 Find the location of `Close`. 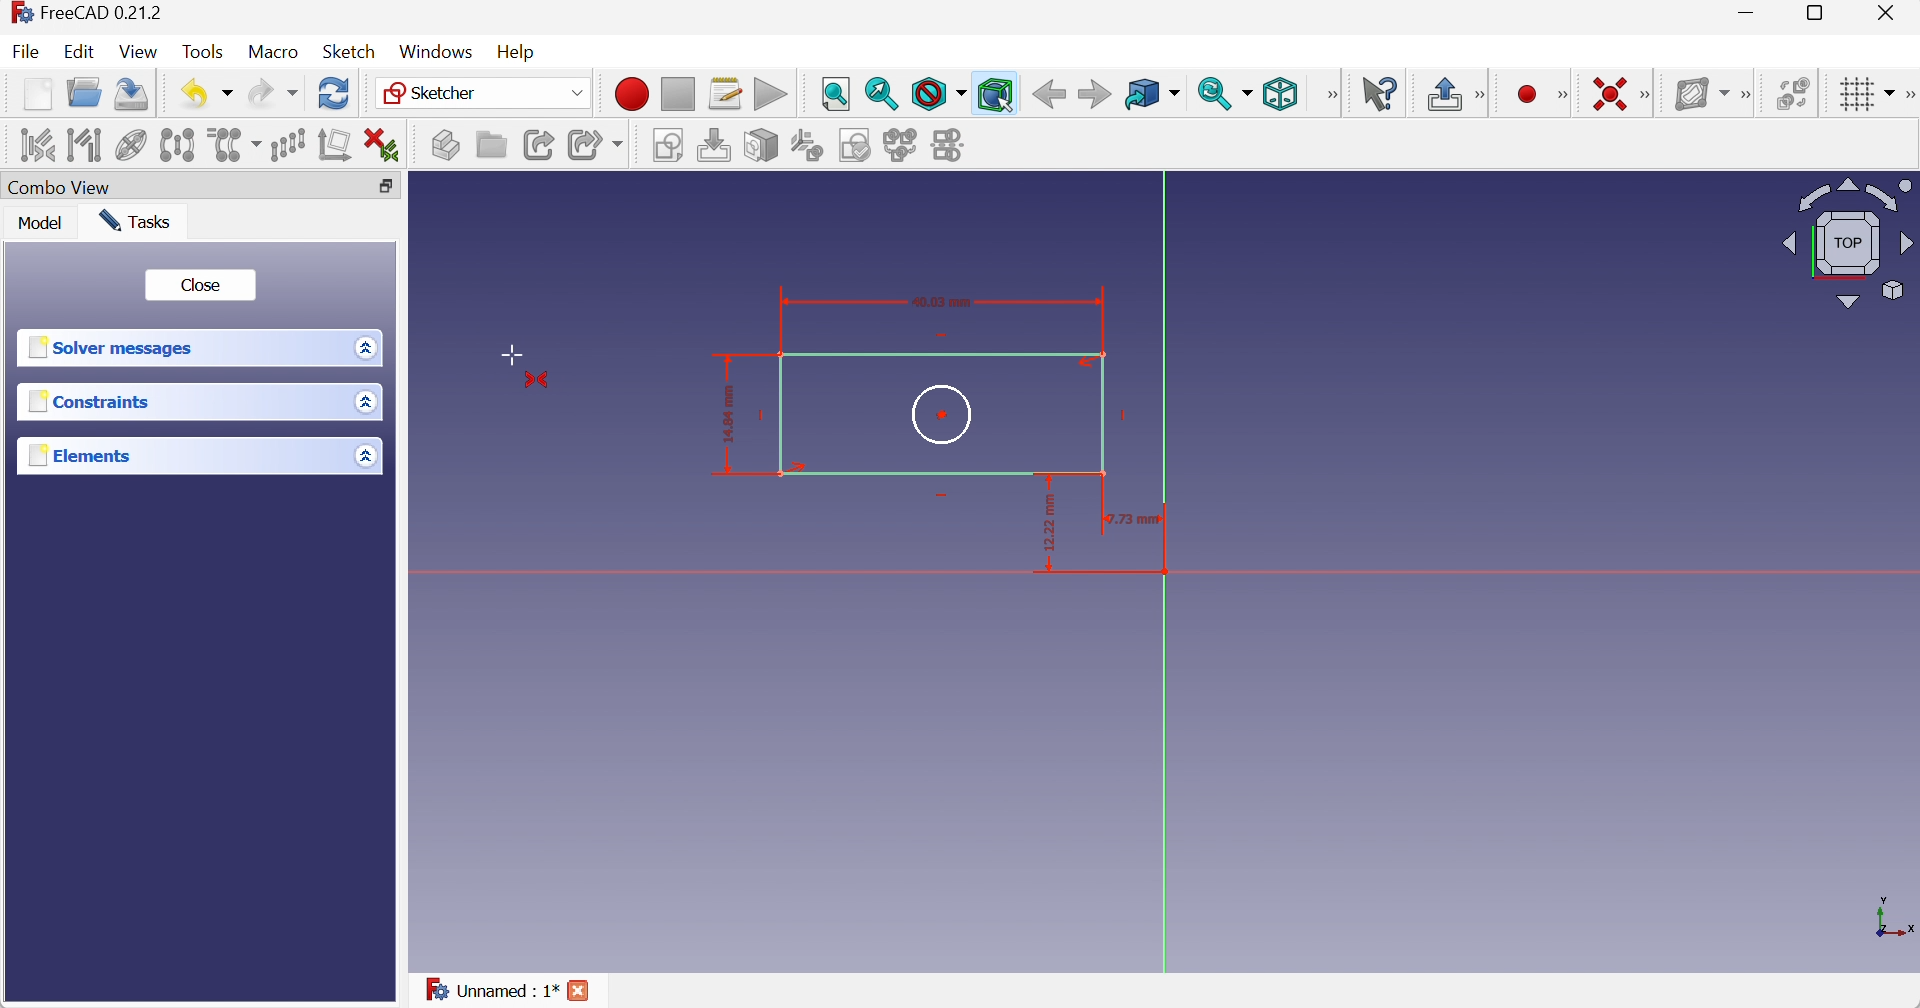

Close is located at coordinates (205, 285).